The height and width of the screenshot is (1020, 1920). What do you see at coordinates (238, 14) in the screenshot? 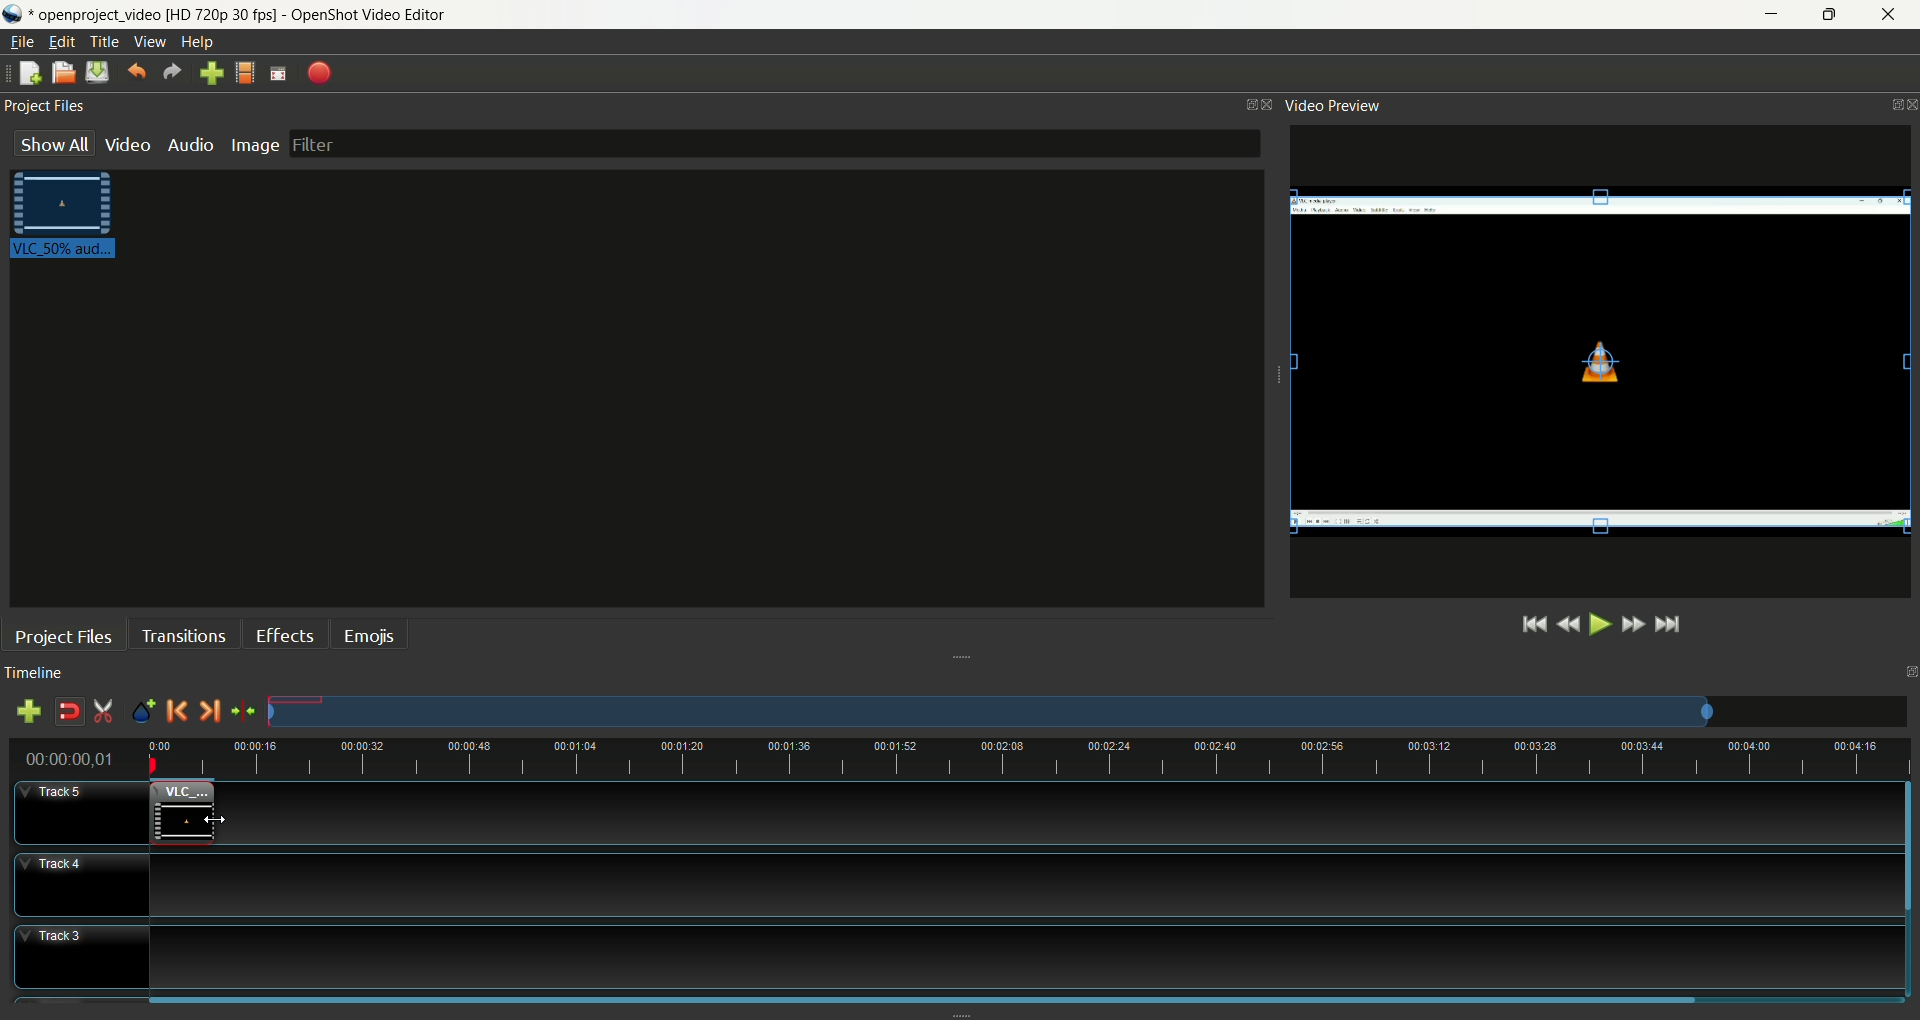
I see `file name` at bounding box center [238, 14].